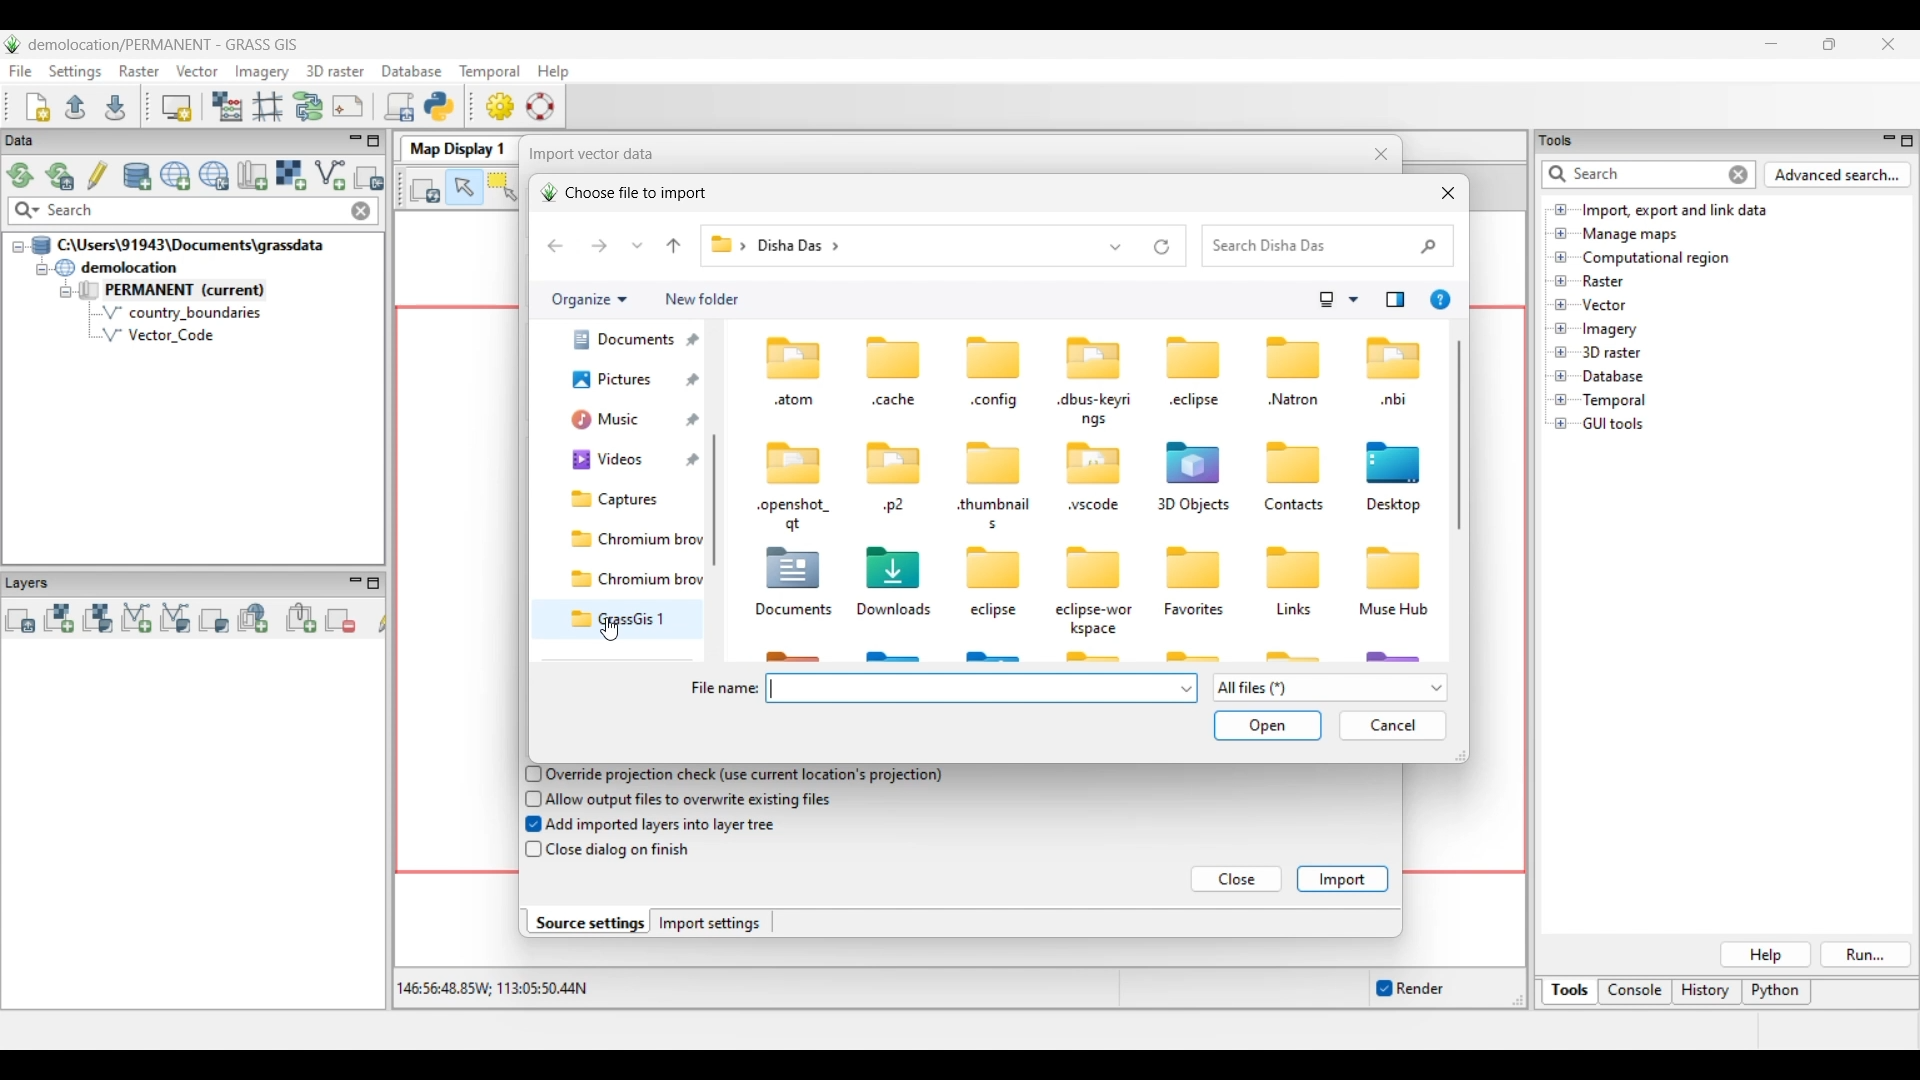 The image size is (1920, 1080). What do you see at coordinates (489, 72) in the screenshot?
I see `Temporal menu` at bounding box center [489, 72].